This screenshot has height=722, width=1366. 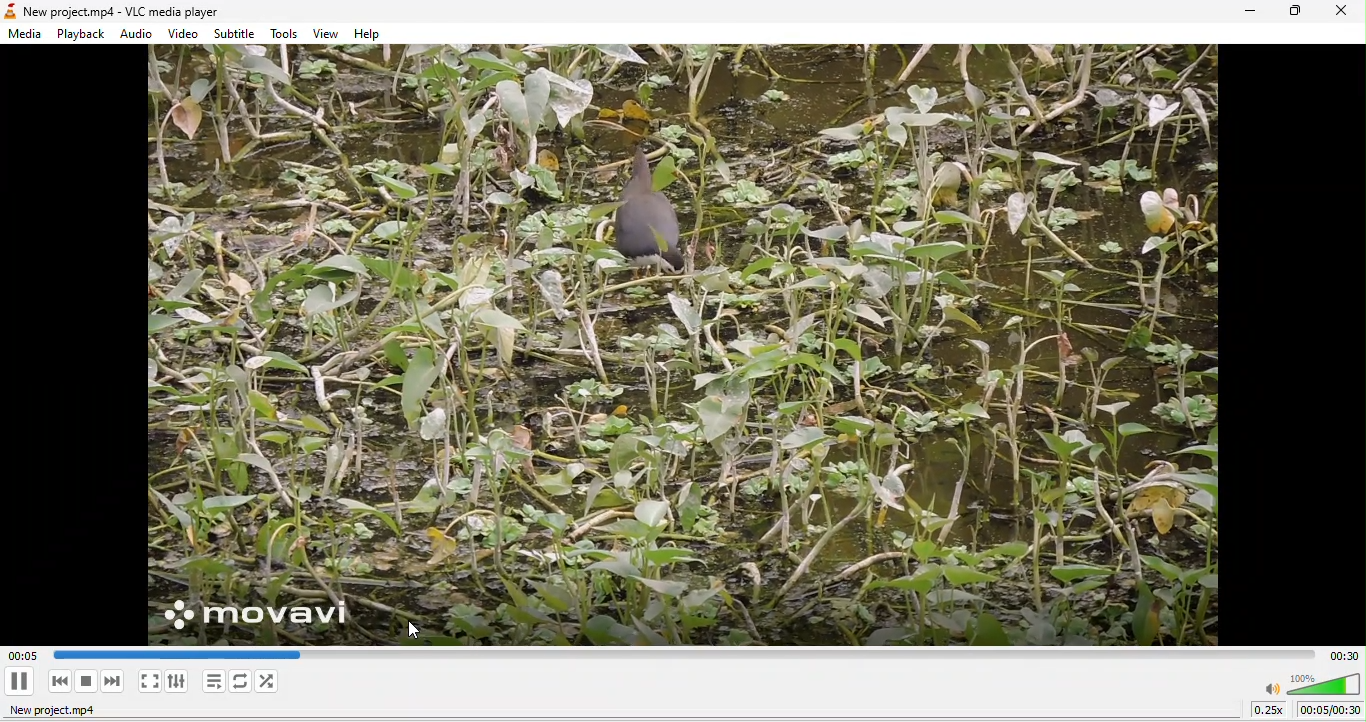 I want to click on help, so click(x=373, y=35).